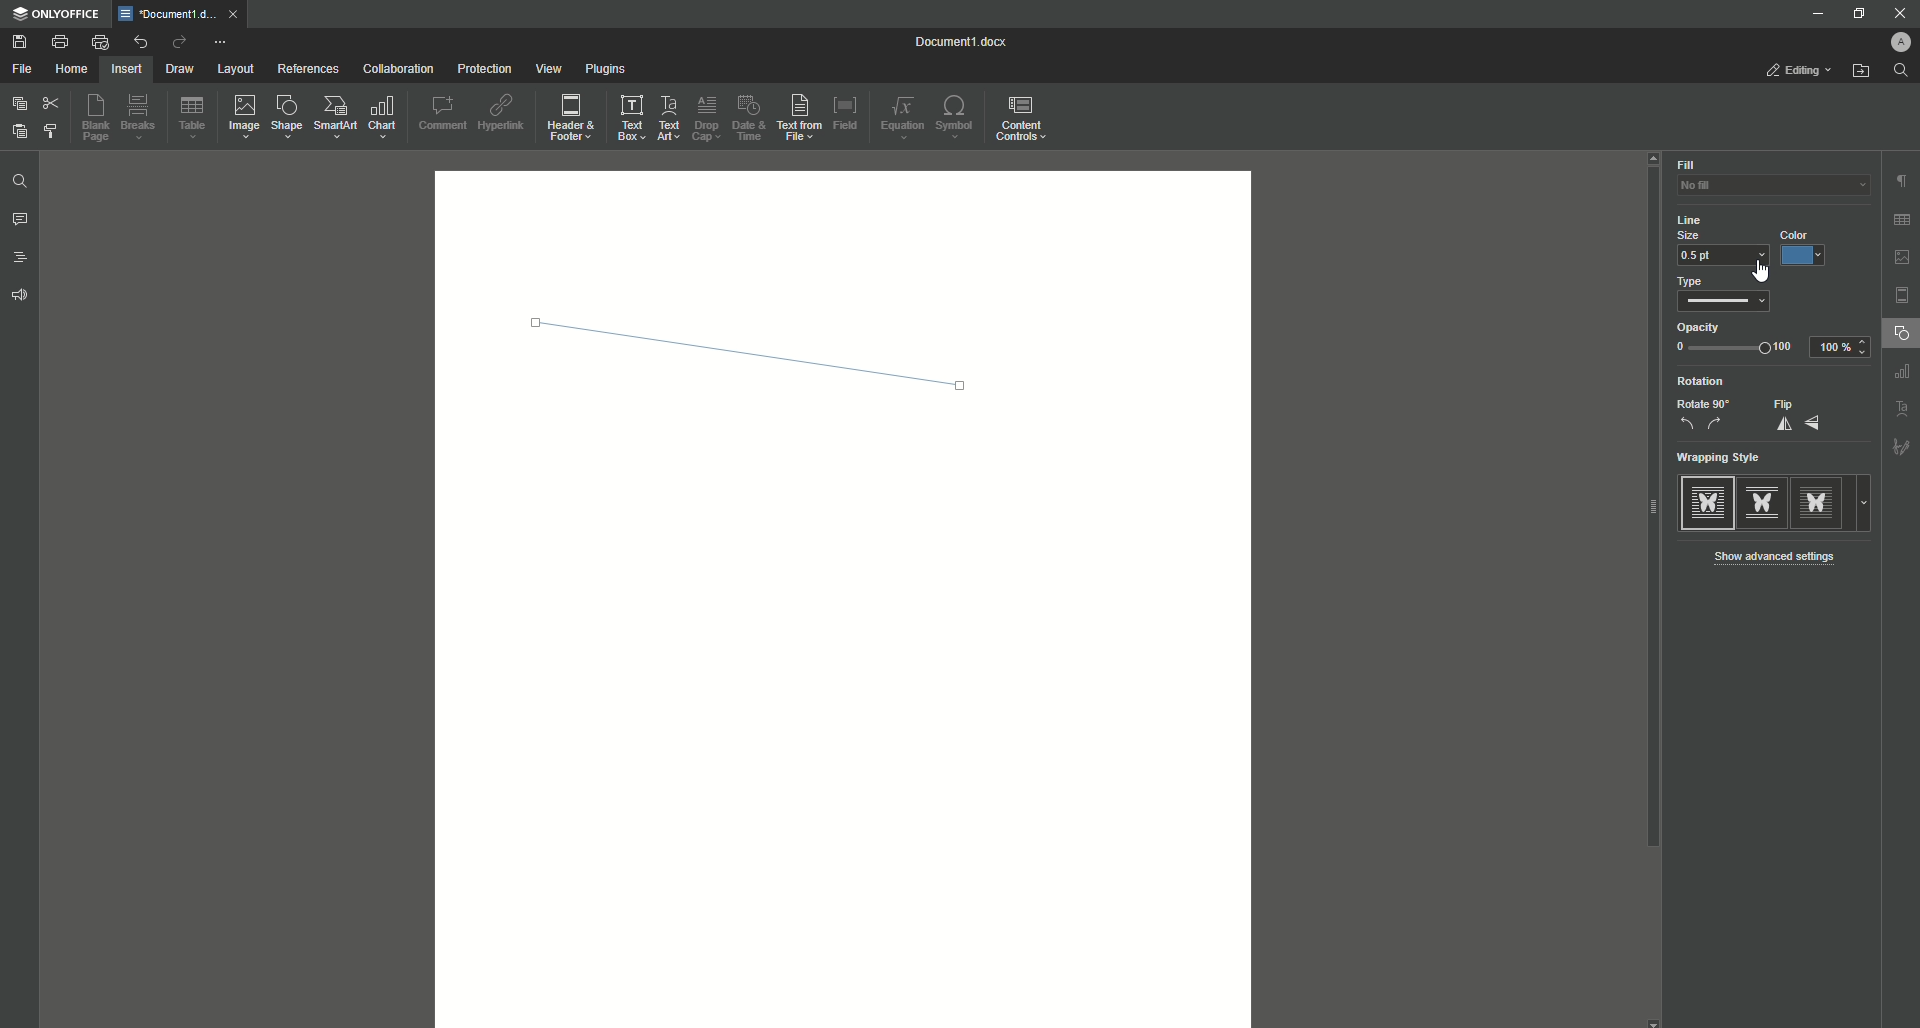 The height and width of the screenshot is (1028, 1920). I want to click on Copy, so click(17, 104).